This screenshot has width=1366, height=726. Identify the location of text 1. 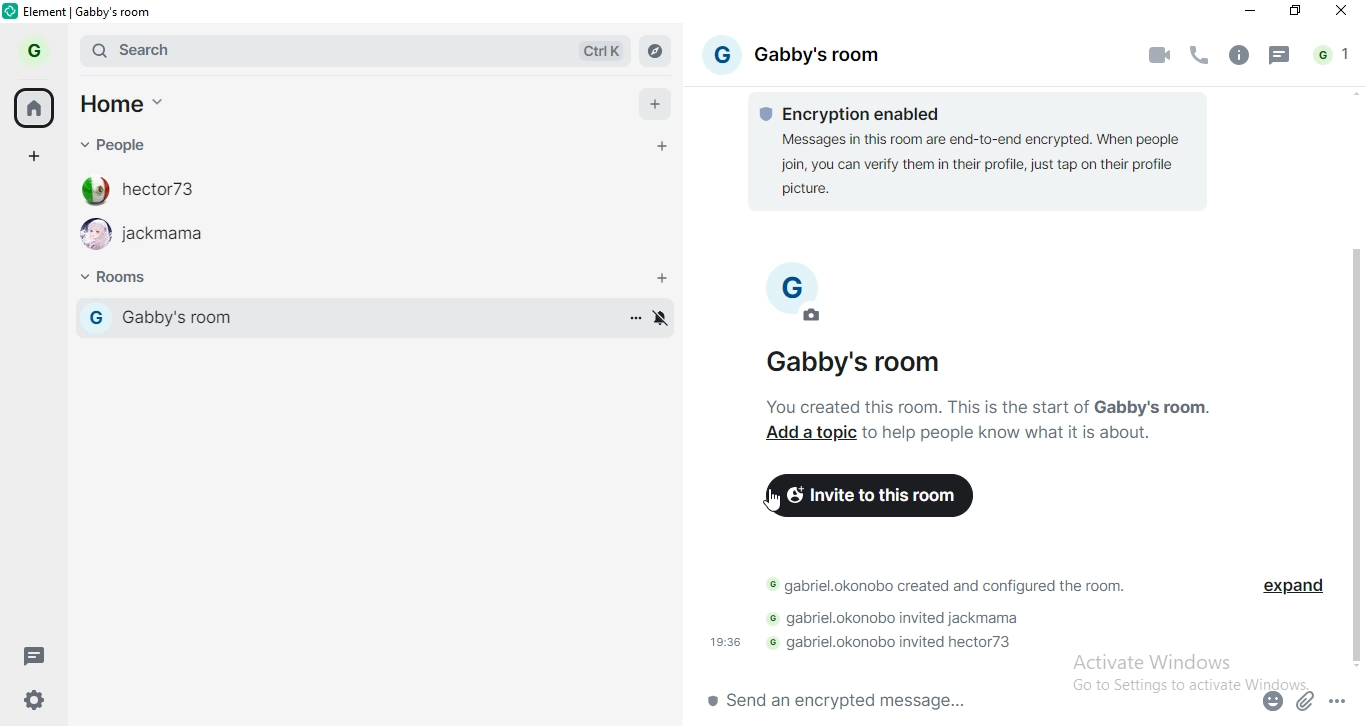
(970, 153).